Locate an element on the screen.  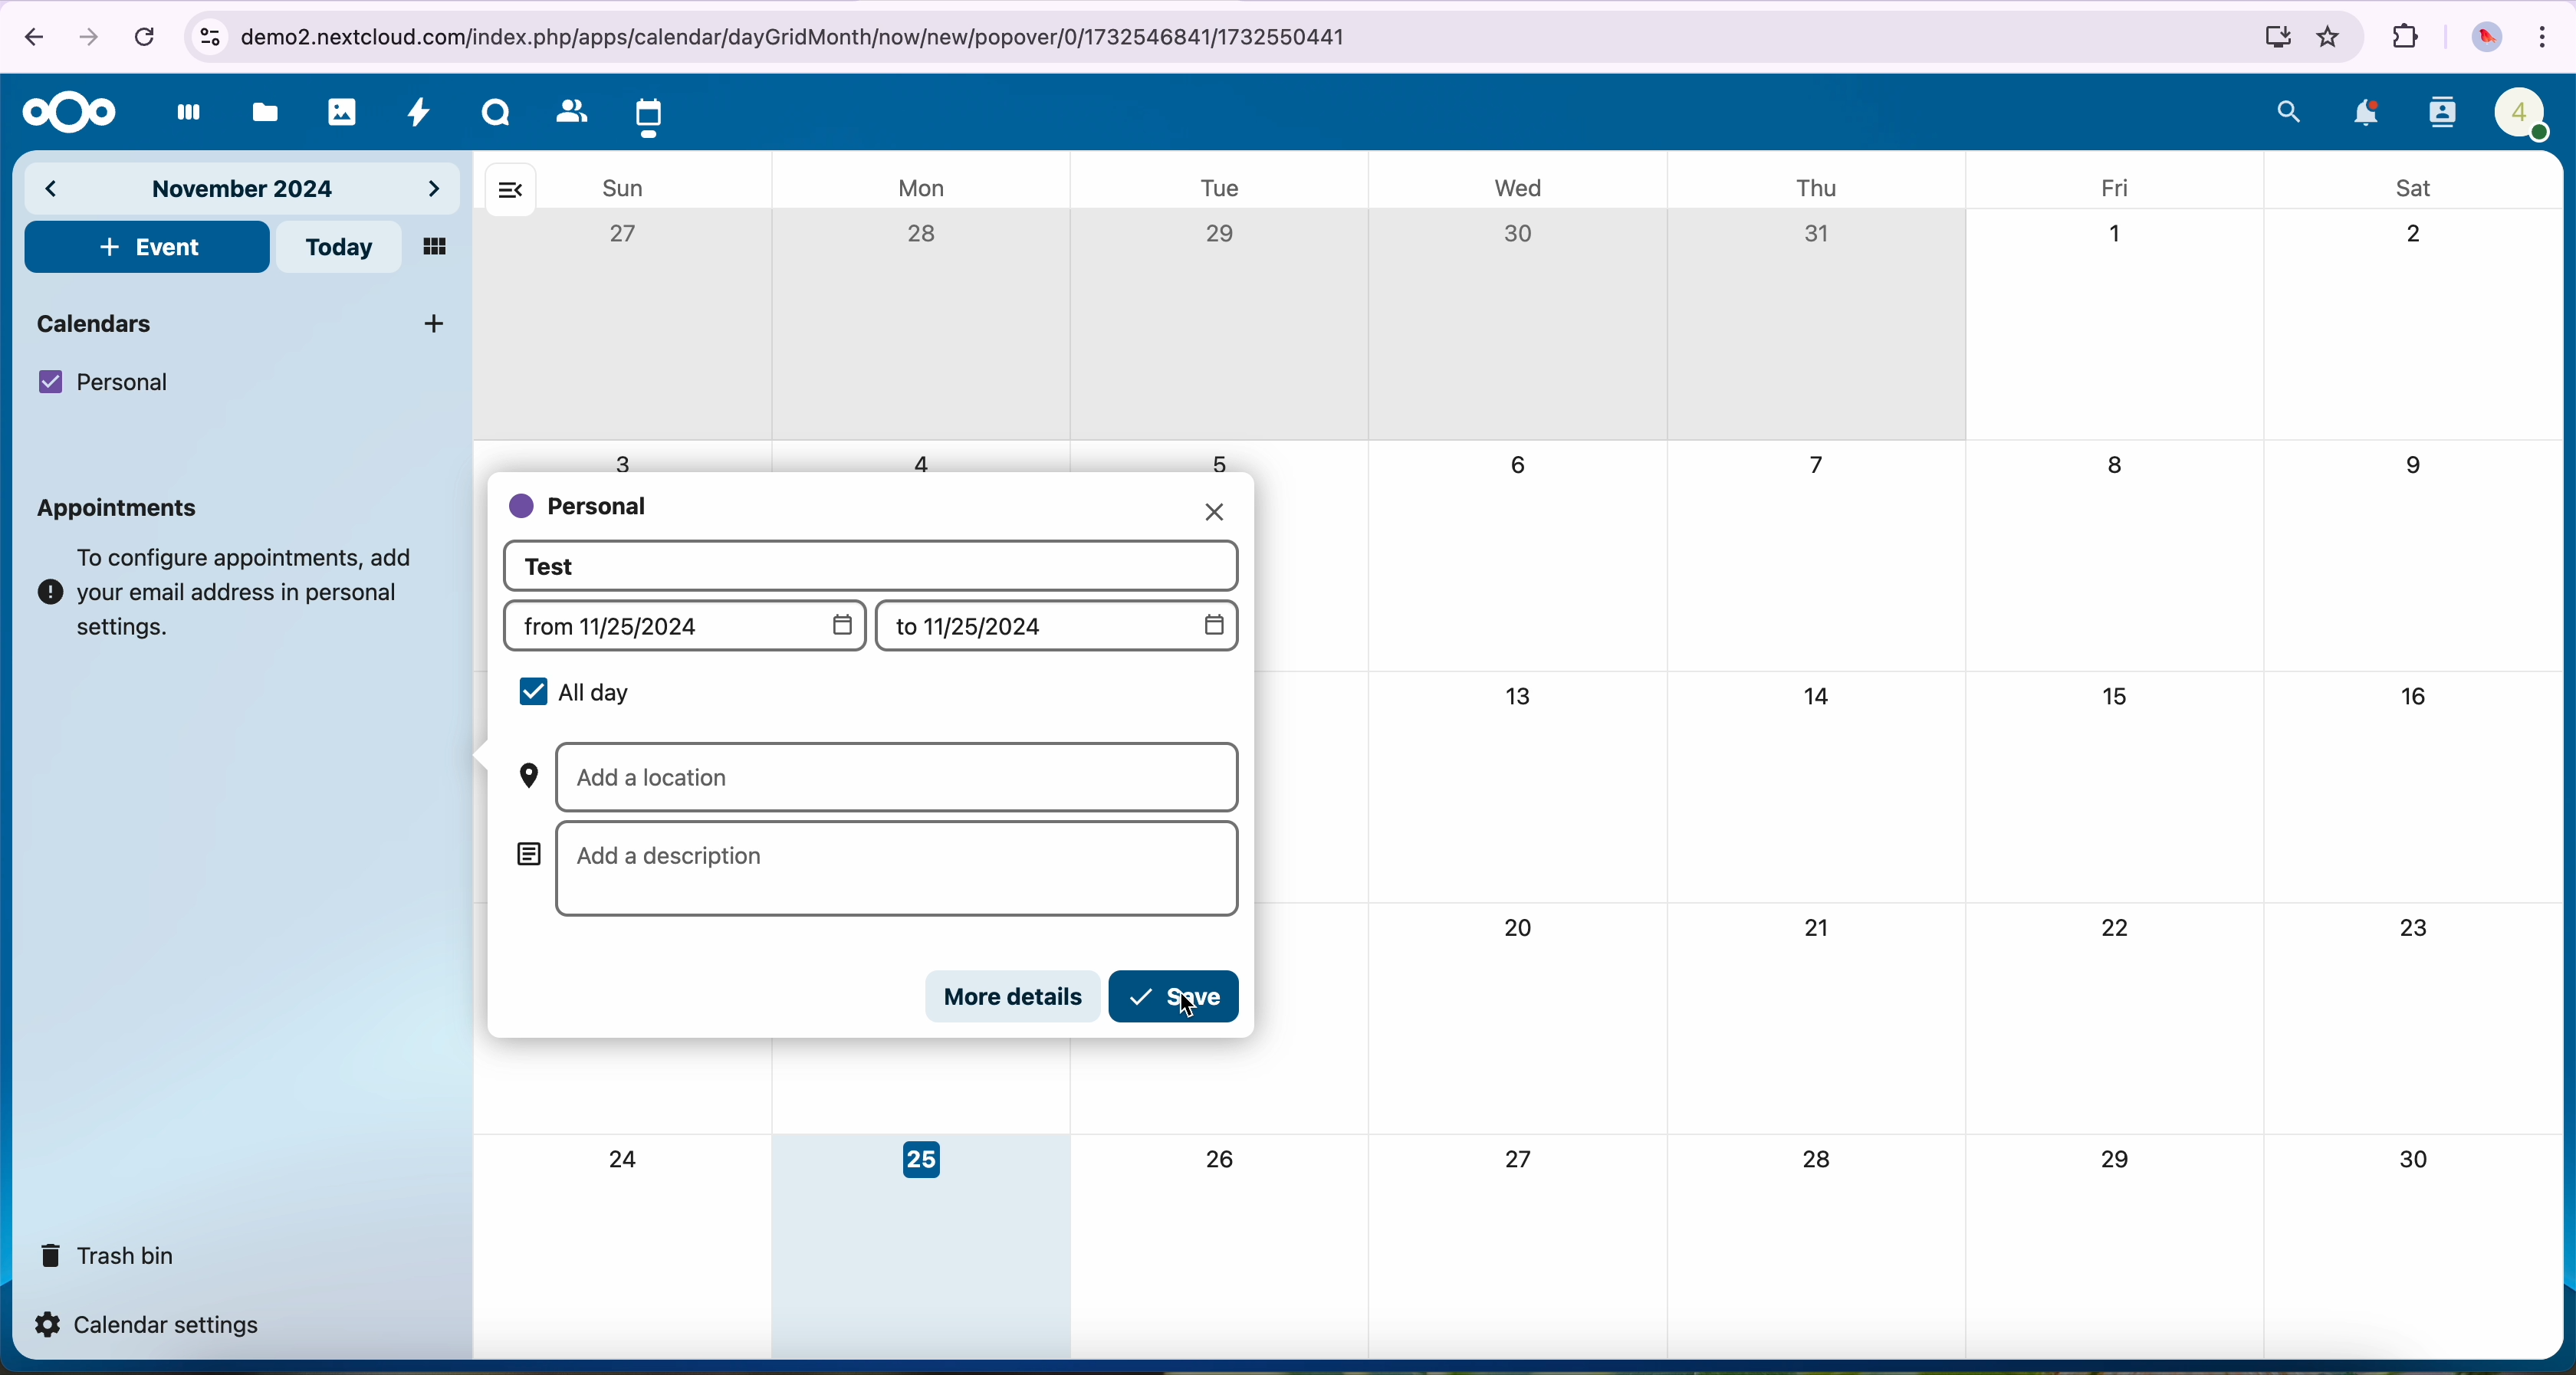
13 is located at coordinates (1516, 693).